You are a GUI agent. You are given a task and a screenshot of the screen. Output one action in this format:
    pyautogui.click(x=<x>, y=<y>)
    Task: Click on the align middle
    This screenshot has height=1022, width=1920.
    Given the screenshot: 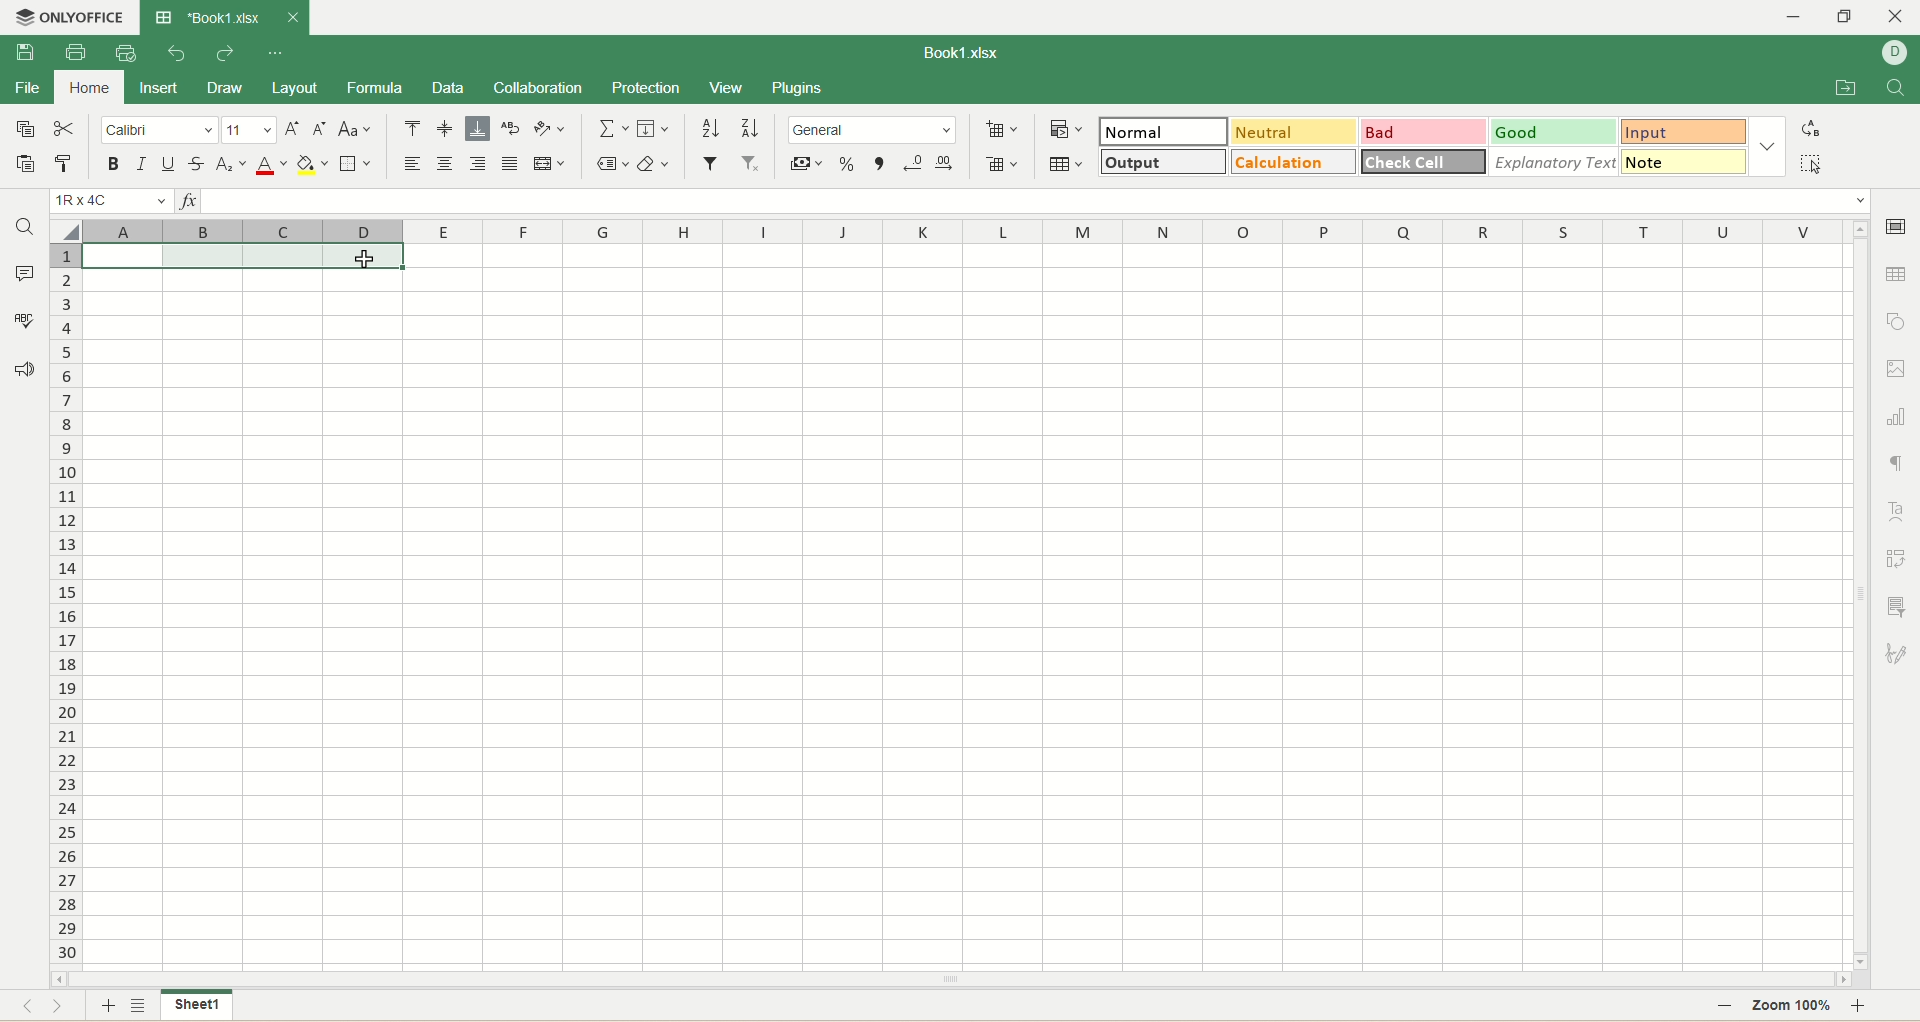 What is the action you would take?
    pyautogui.click(x=448, y=129)
    